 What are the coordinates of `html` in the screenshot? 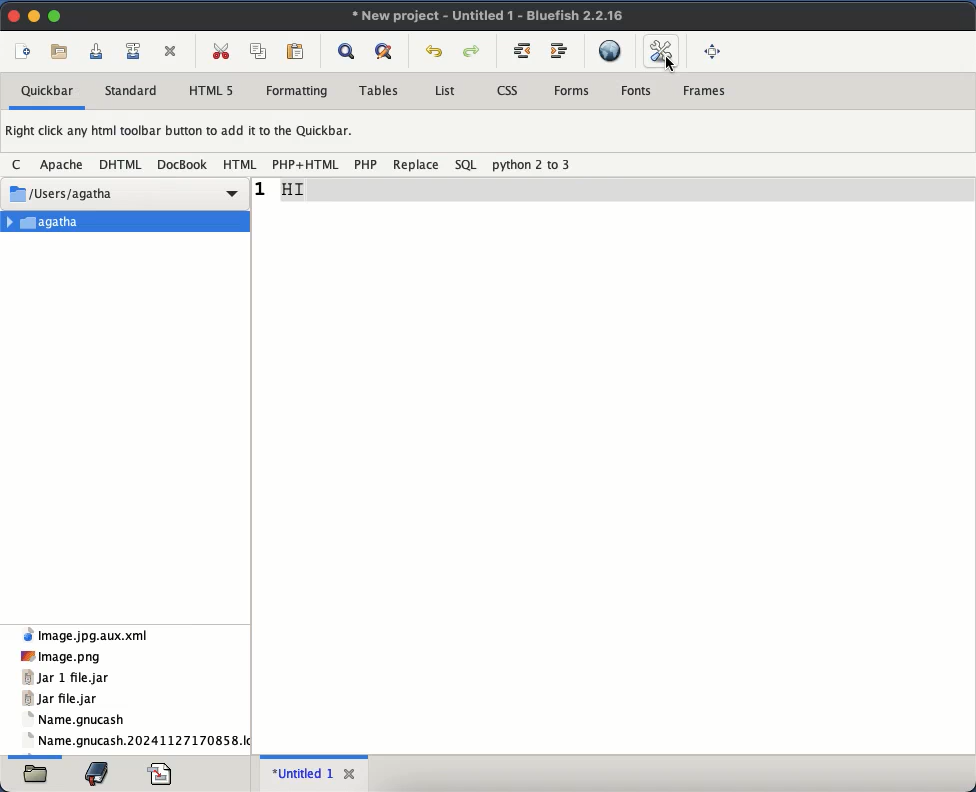 It's located at (240, 165).